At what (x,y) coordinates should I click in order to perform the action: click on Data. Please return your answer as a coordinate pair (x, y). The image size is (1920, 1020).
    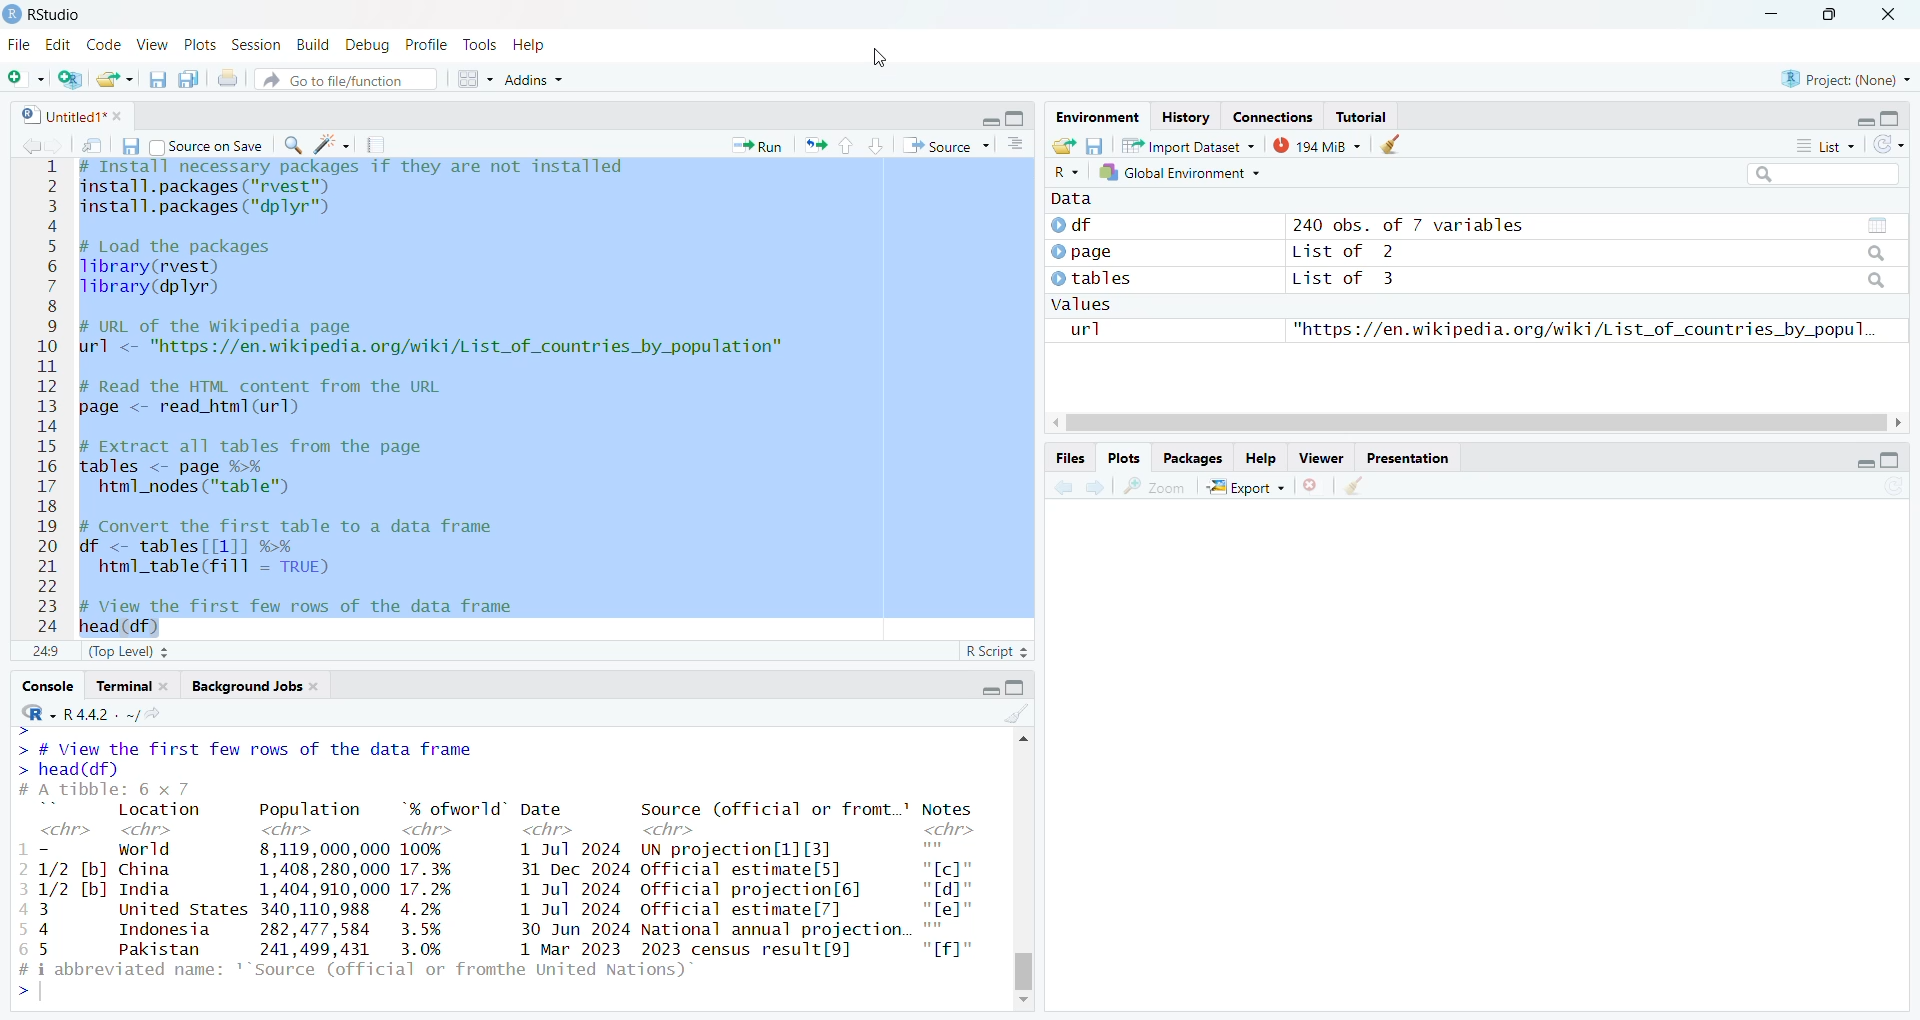
    Looking at the image, I should click on (1071, 198).